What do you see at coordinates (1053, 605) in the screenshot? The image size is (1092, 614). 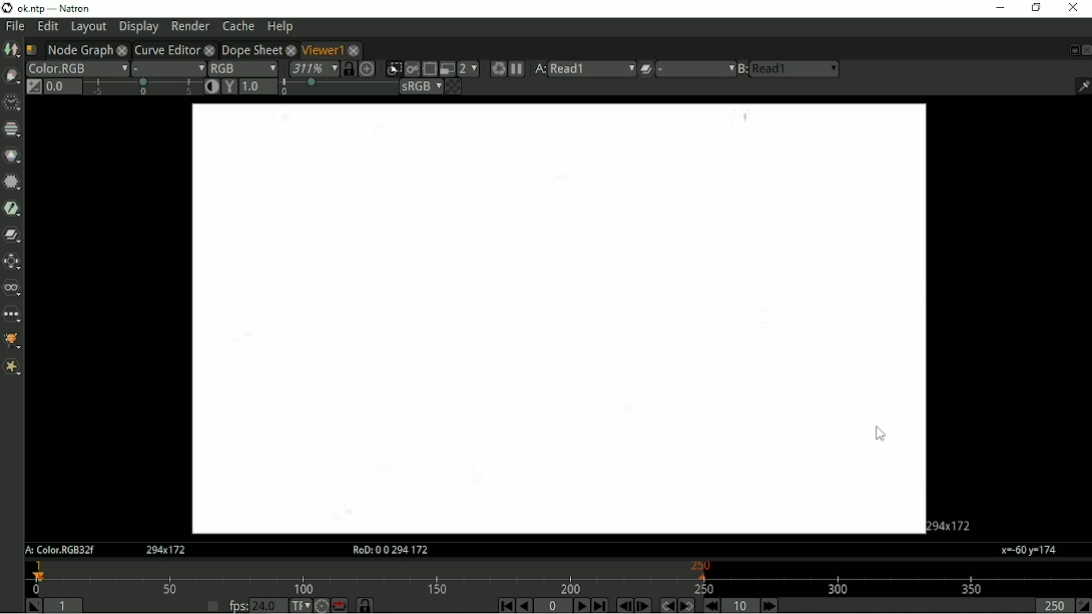 I see `Playback out point` at bounding box center [1053, 605].